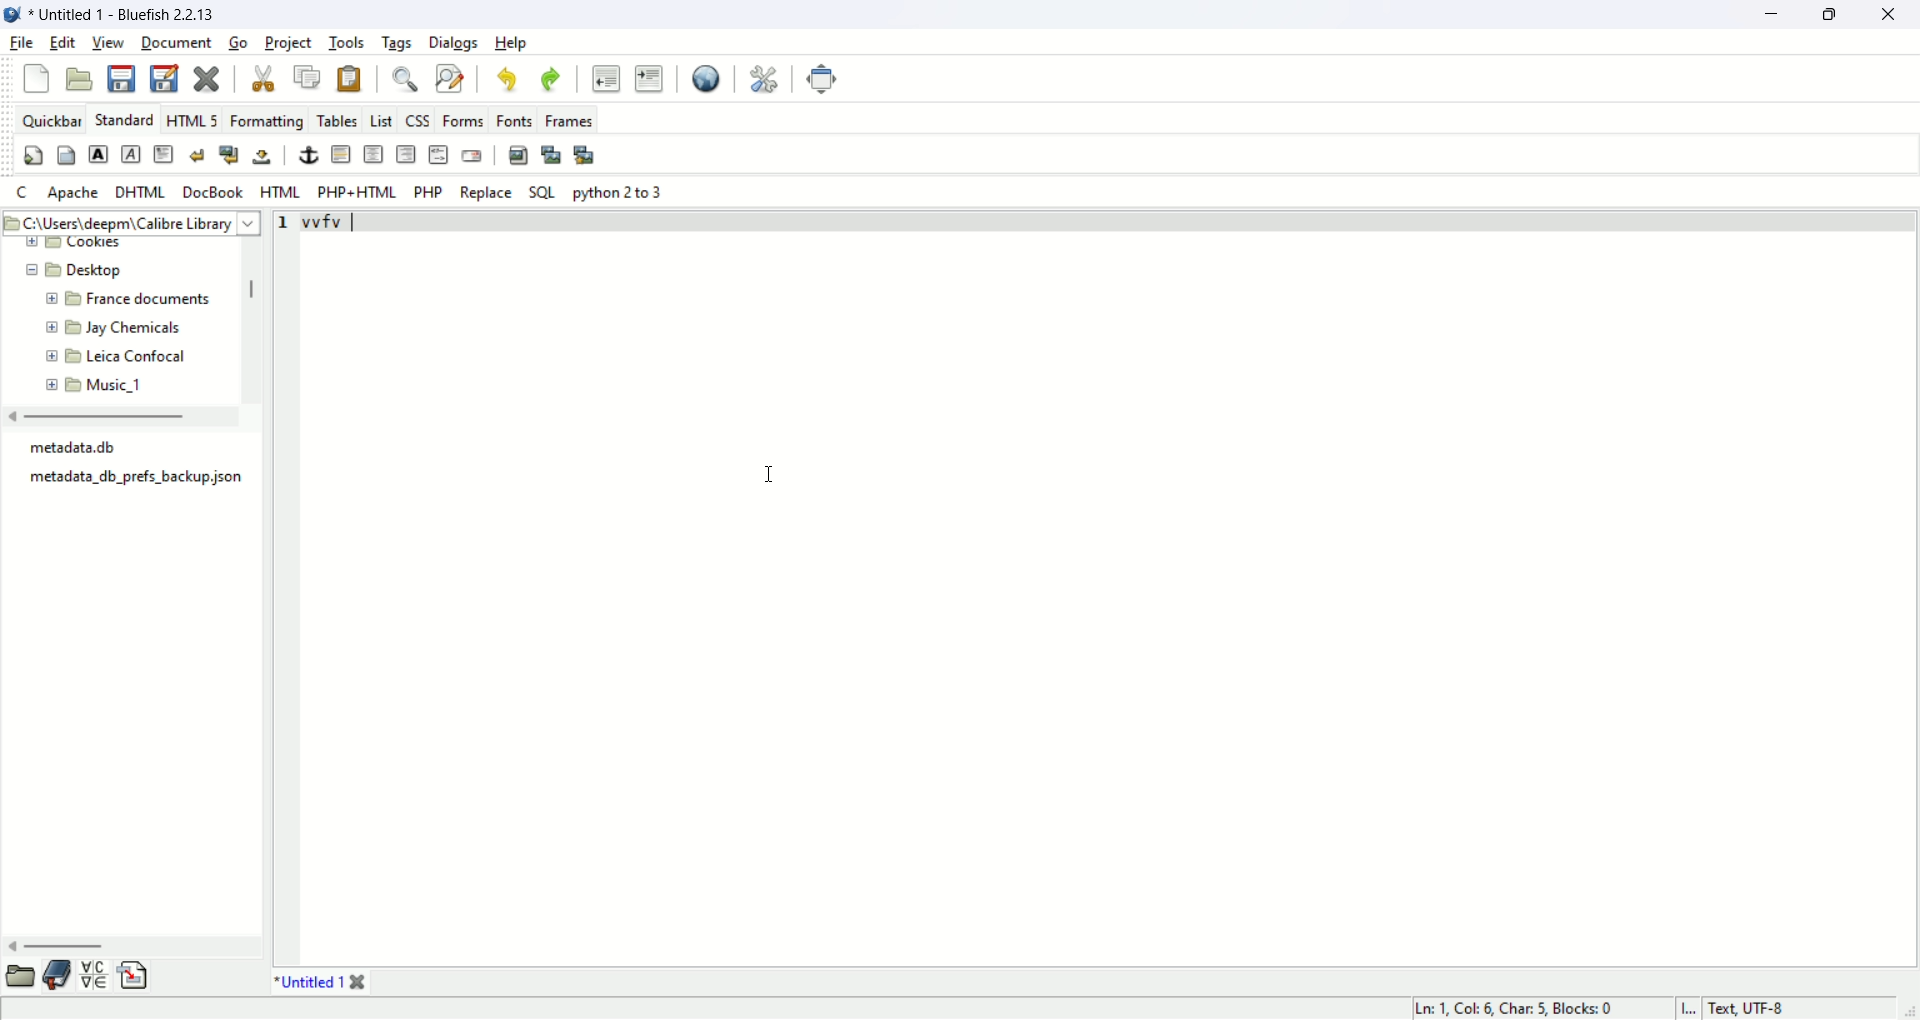 The image size is (1920, 1020). What do you see at coordinates (126, 118) in the screenshot?
I see `standard` at bounding box center [126, 118].